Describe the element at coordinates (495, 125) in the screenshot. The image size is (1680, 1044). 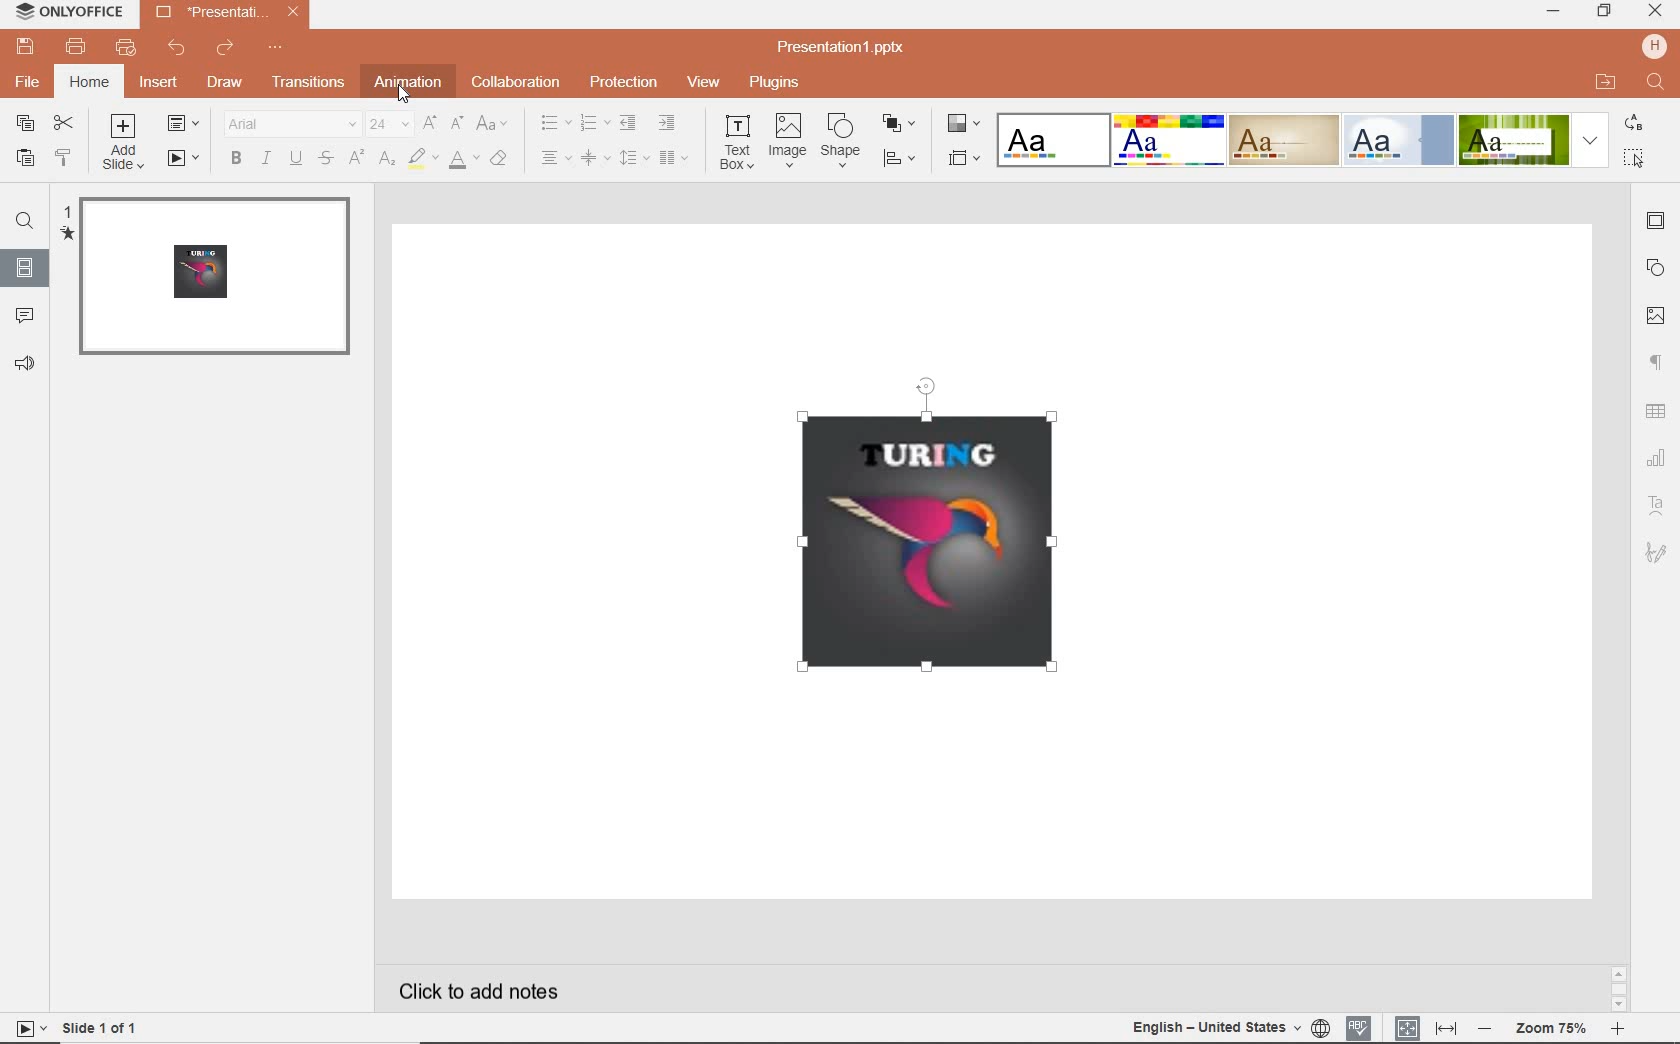
I see `change case` at that location.